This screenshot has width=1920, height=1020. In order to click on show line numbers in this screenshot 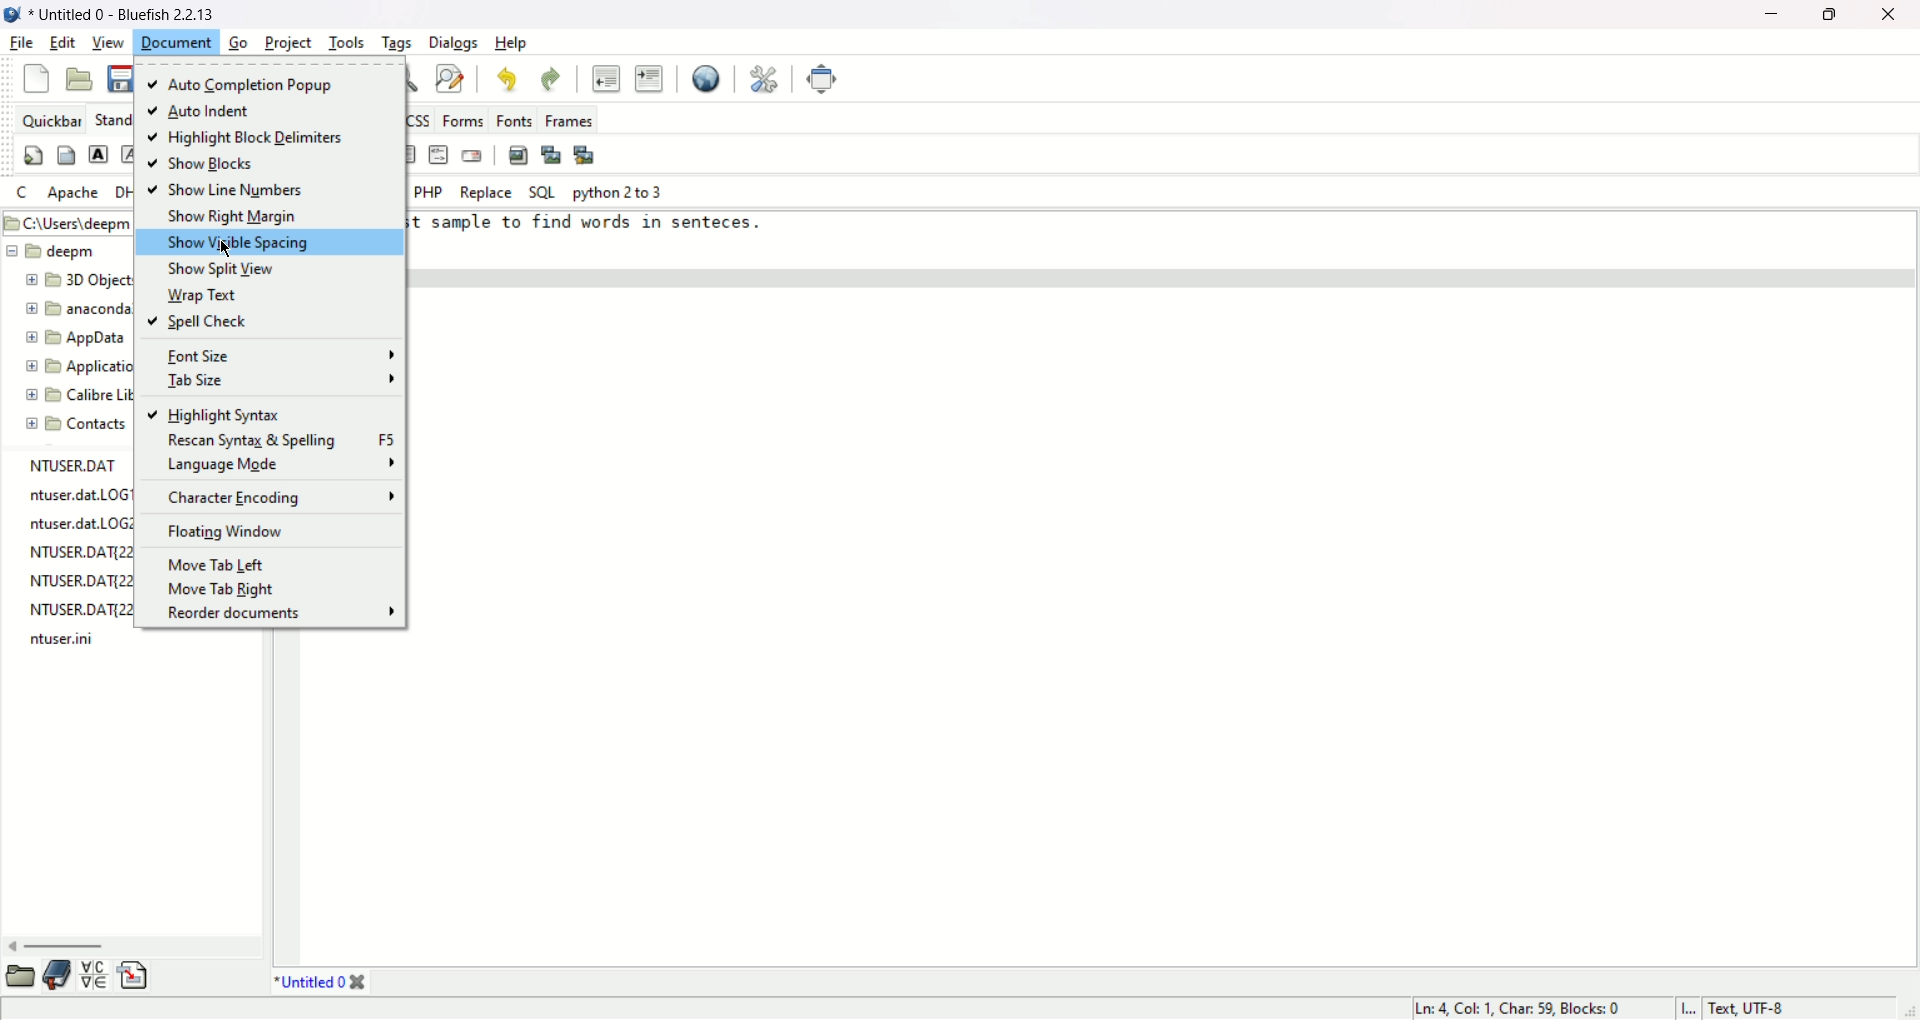, I will do `click(229, 191)`.